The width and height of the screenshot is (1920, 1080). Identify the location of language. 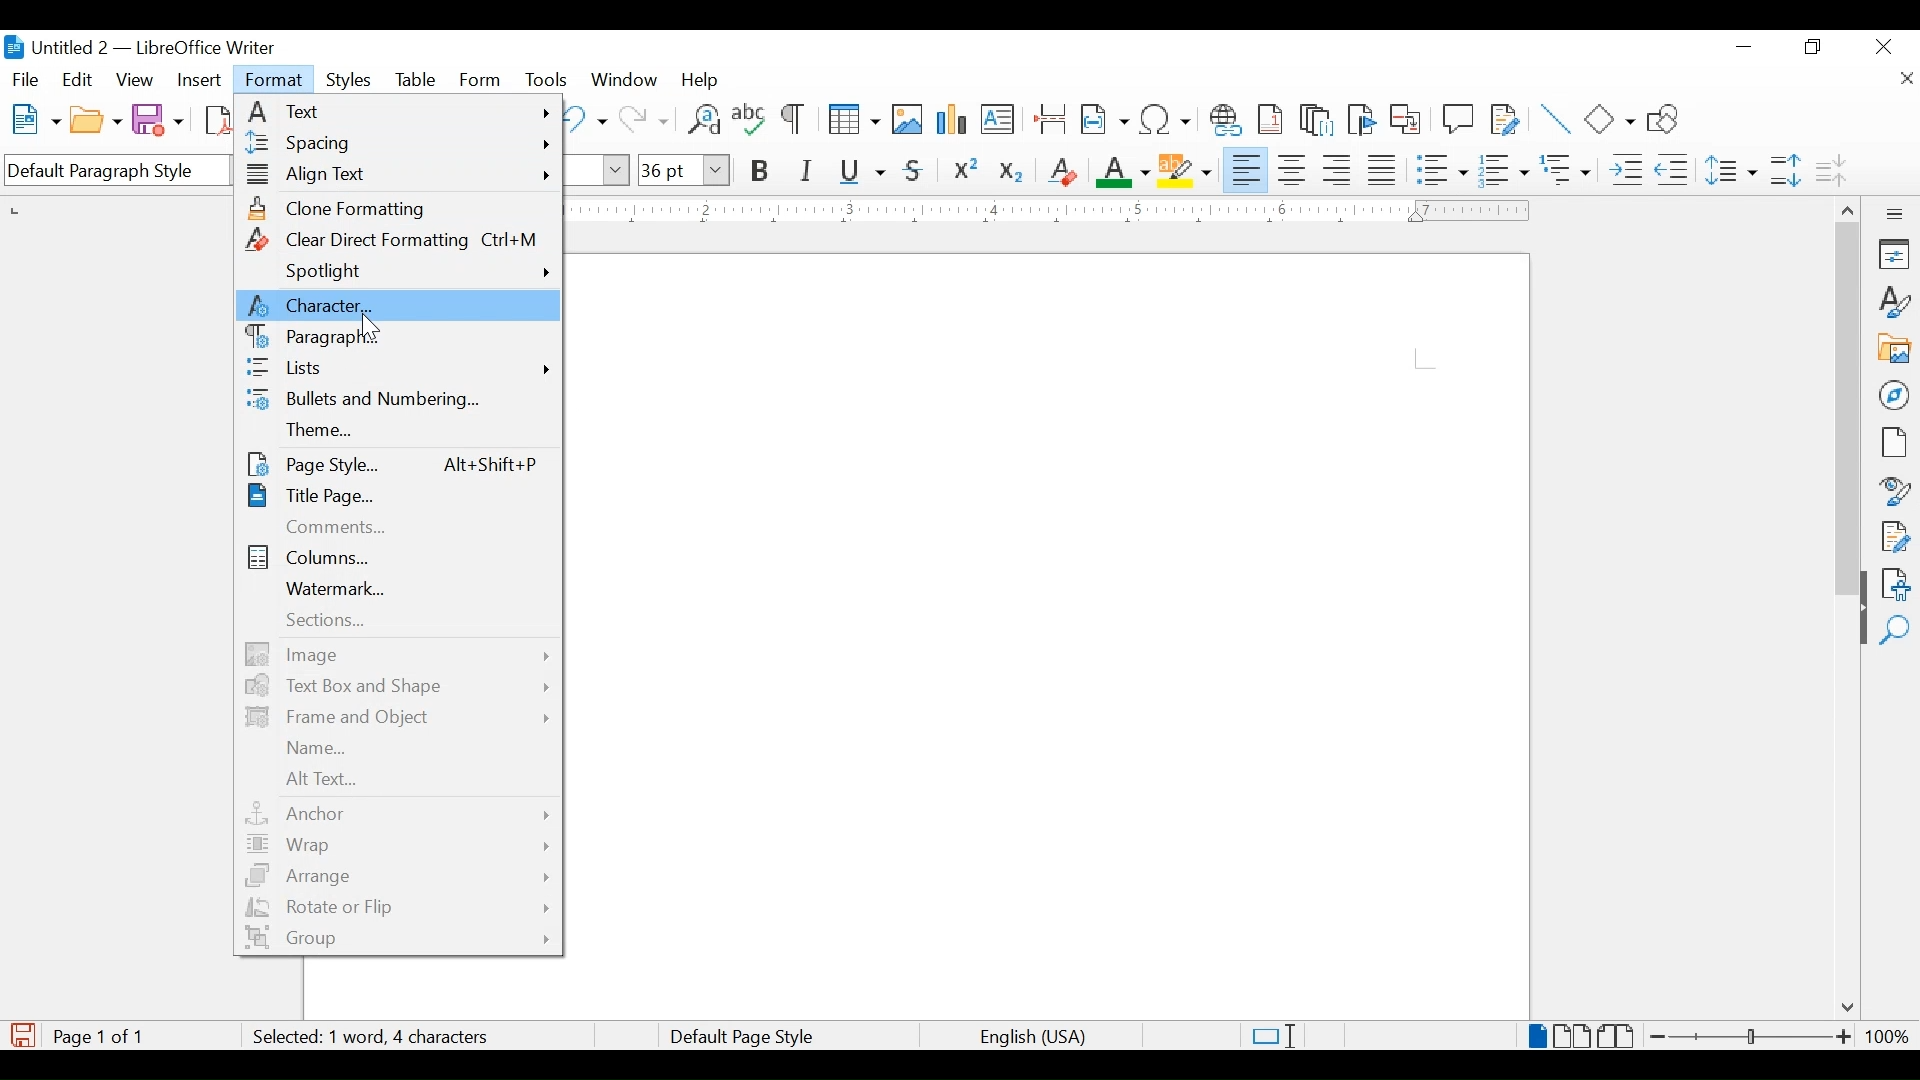
(1035, 1038).